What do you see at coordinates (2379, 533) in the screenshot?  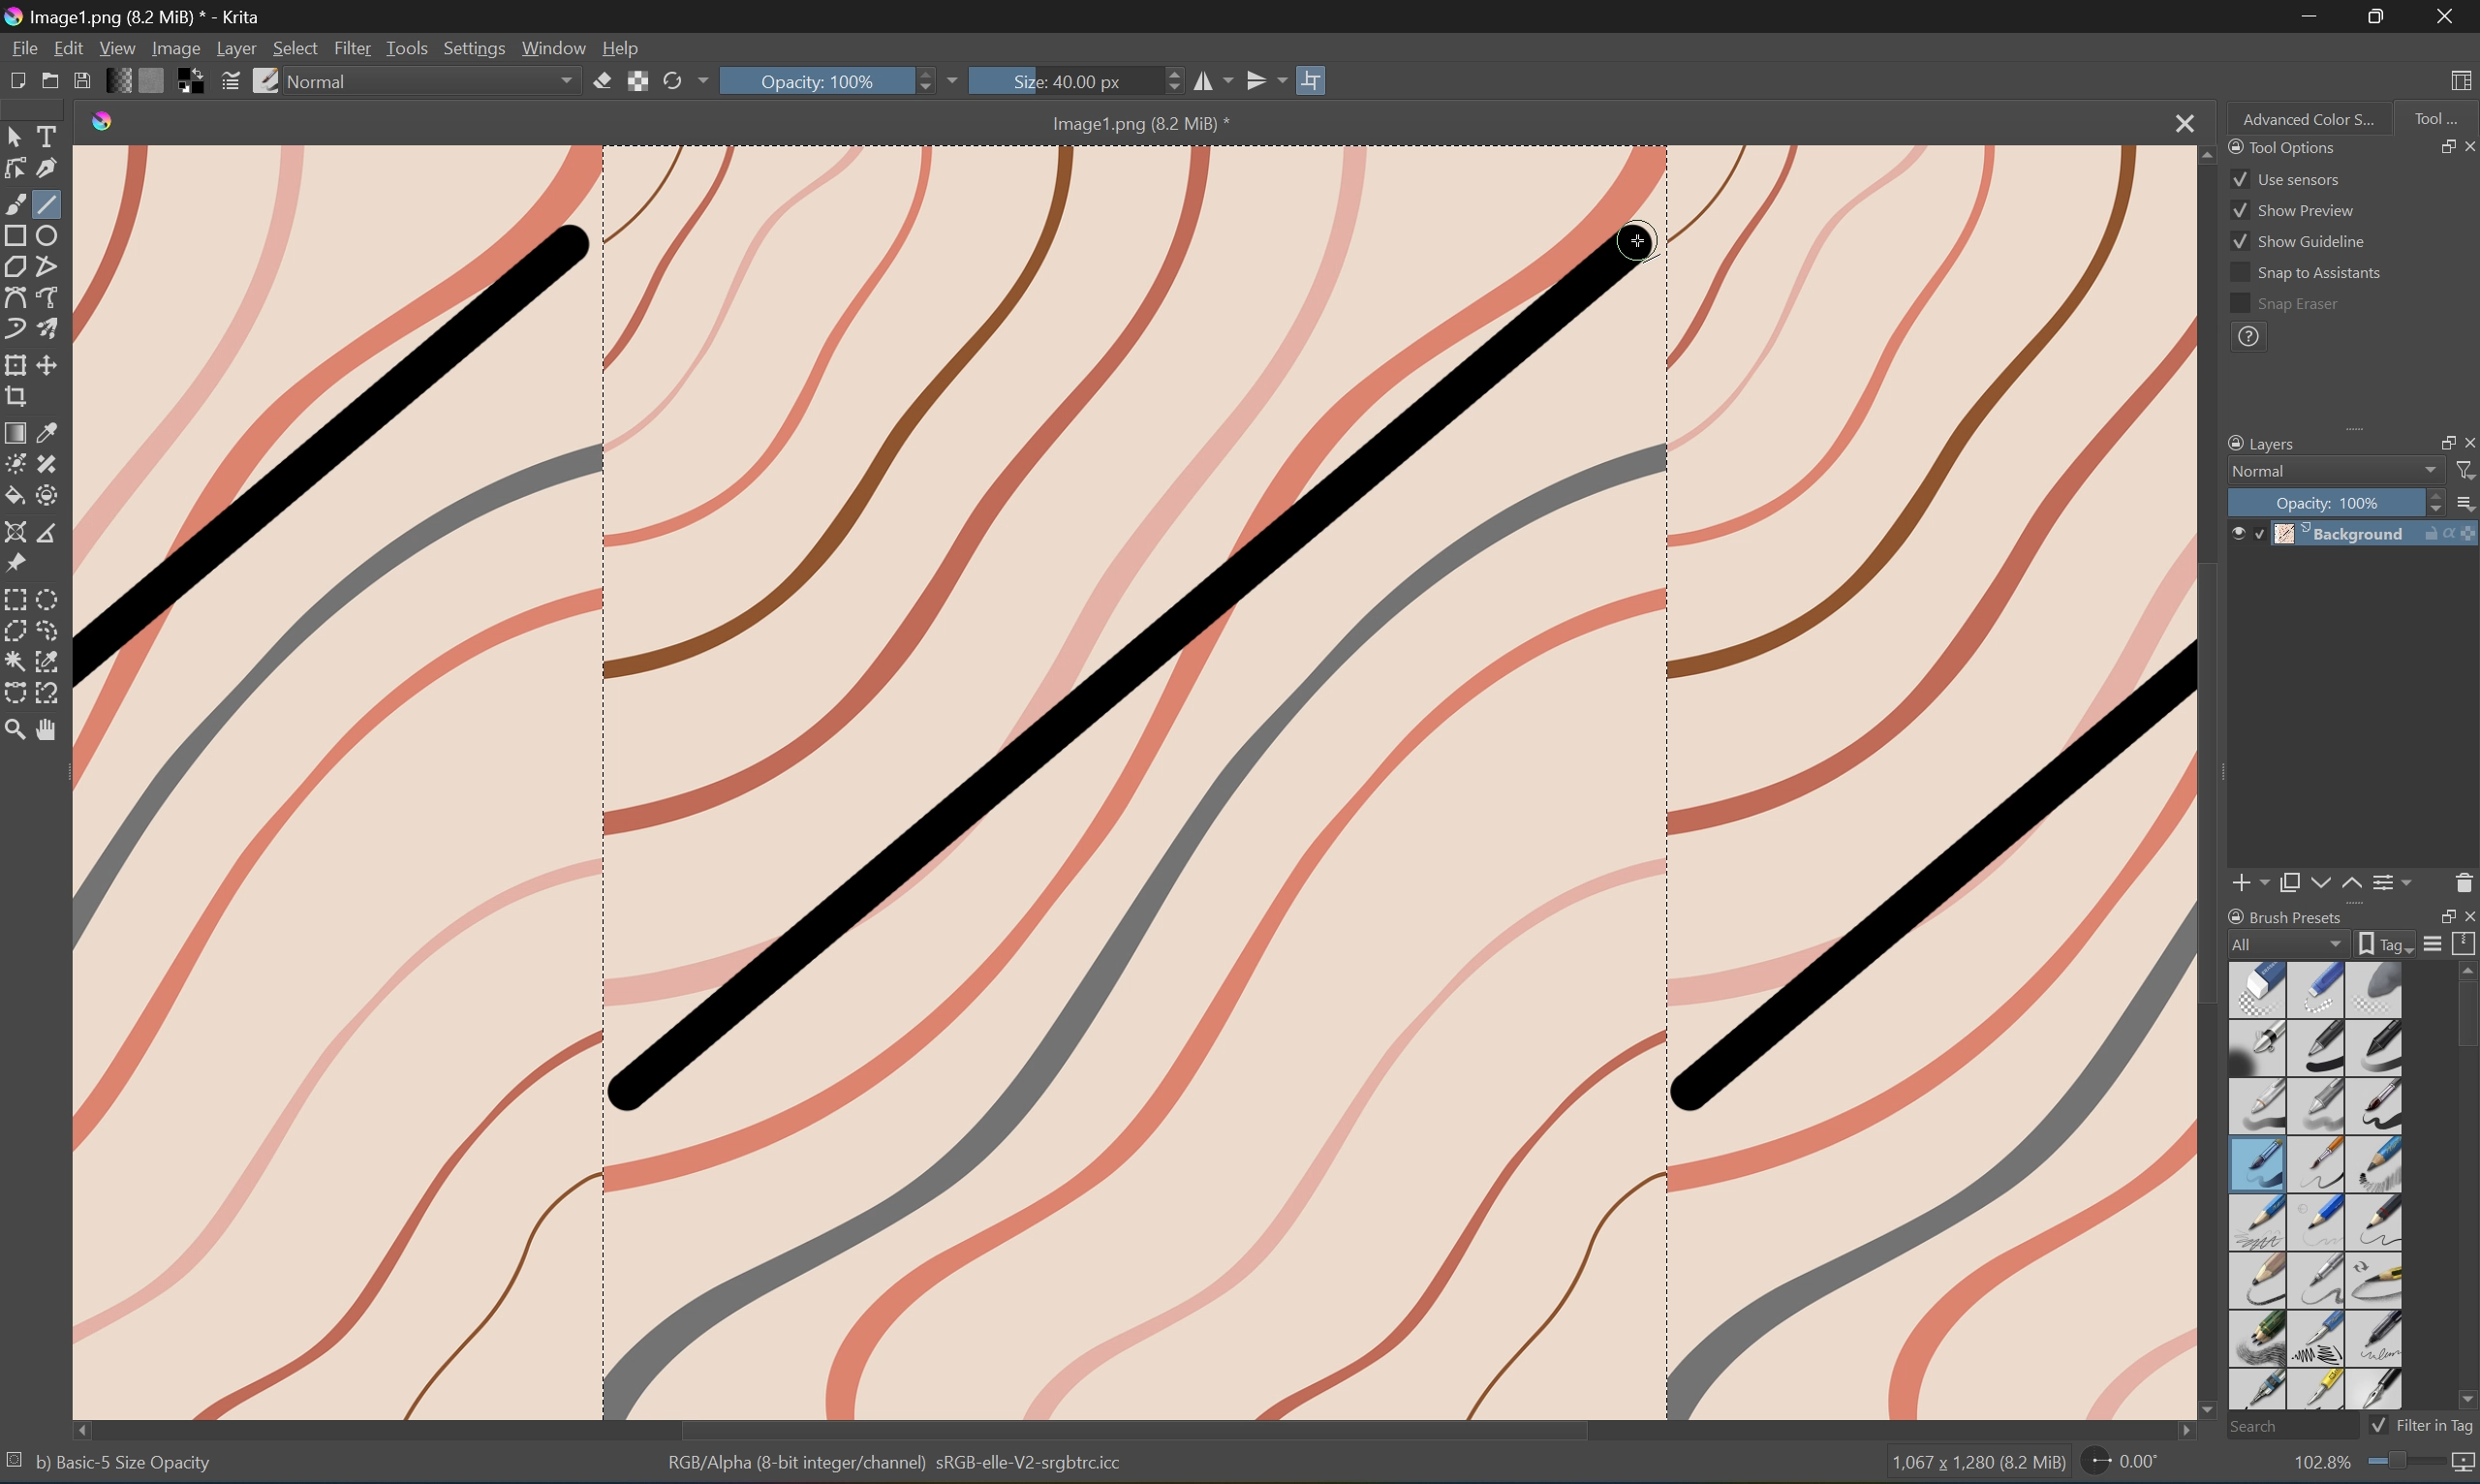 I see `Background` at bounding box center [2379, 533].